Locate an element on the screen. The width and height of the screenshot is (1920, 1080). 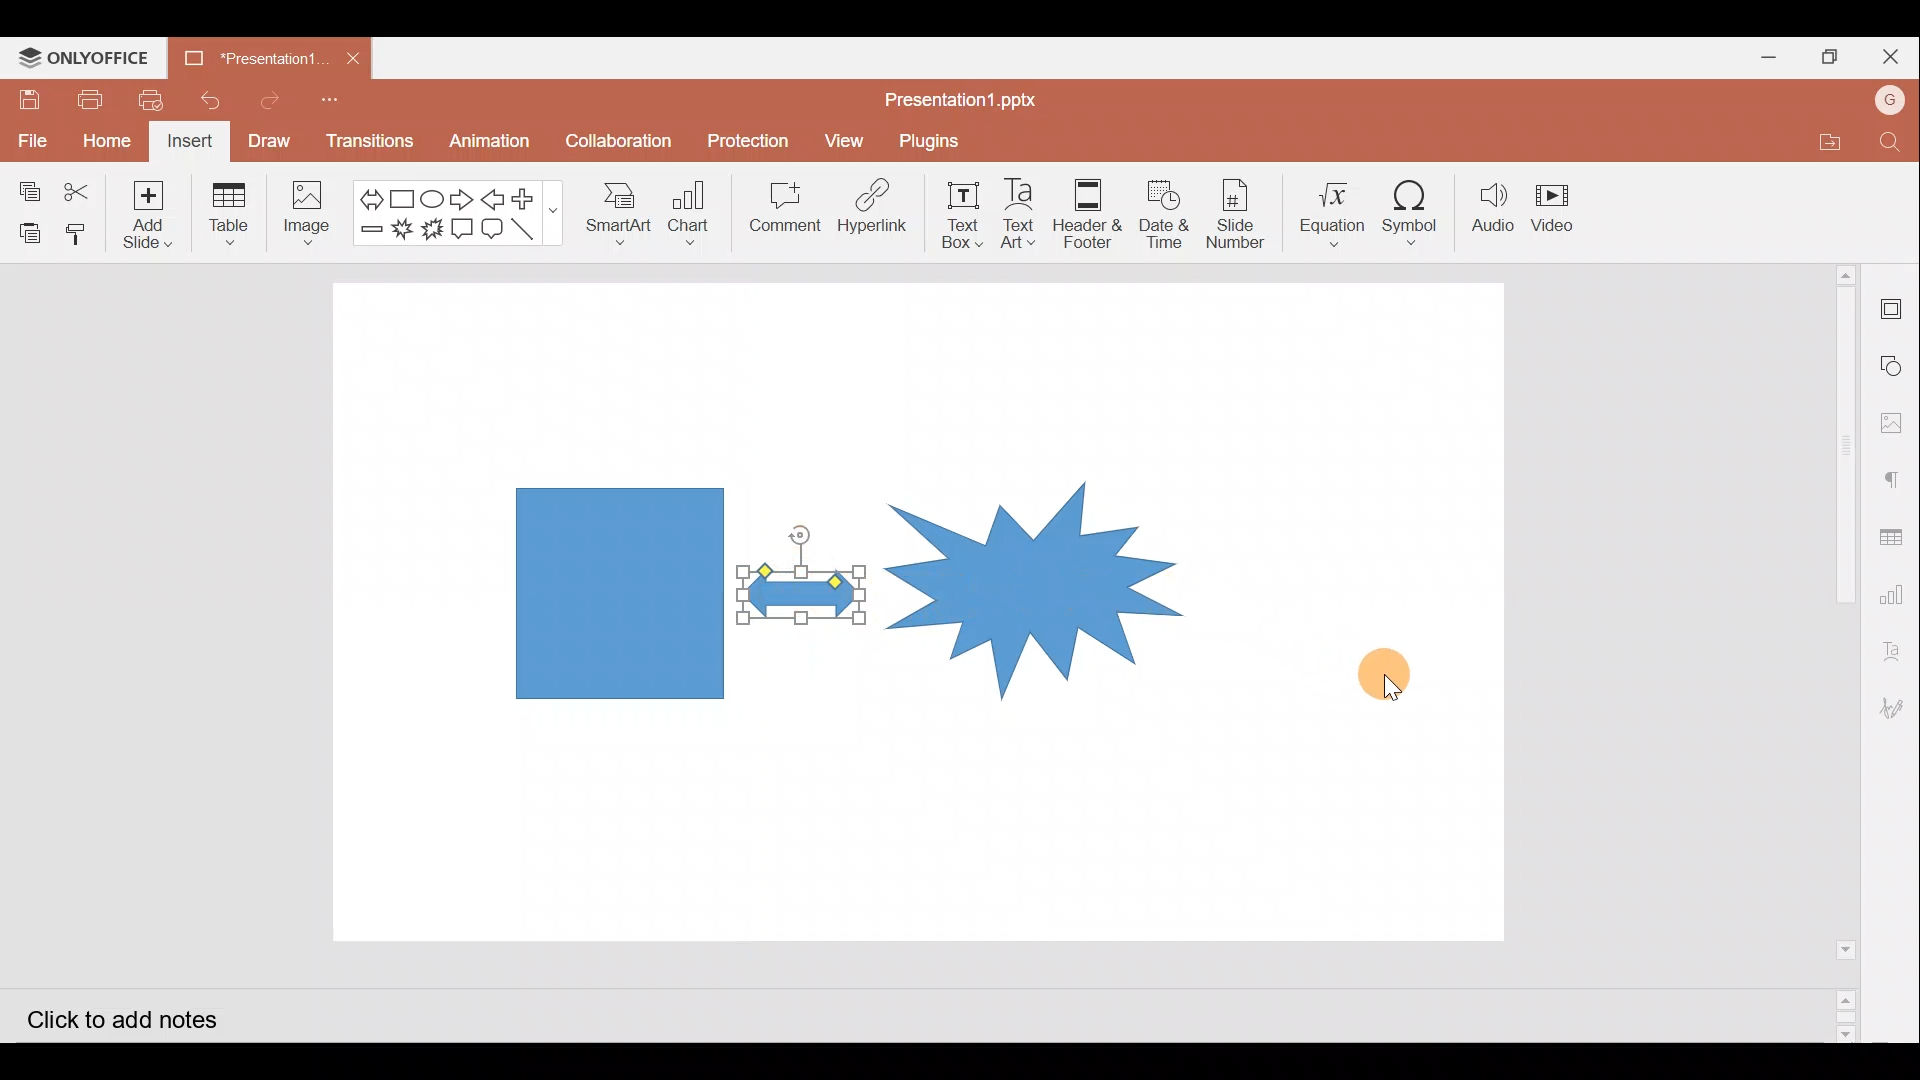
Table settings is located at coordinates (1894, 532).